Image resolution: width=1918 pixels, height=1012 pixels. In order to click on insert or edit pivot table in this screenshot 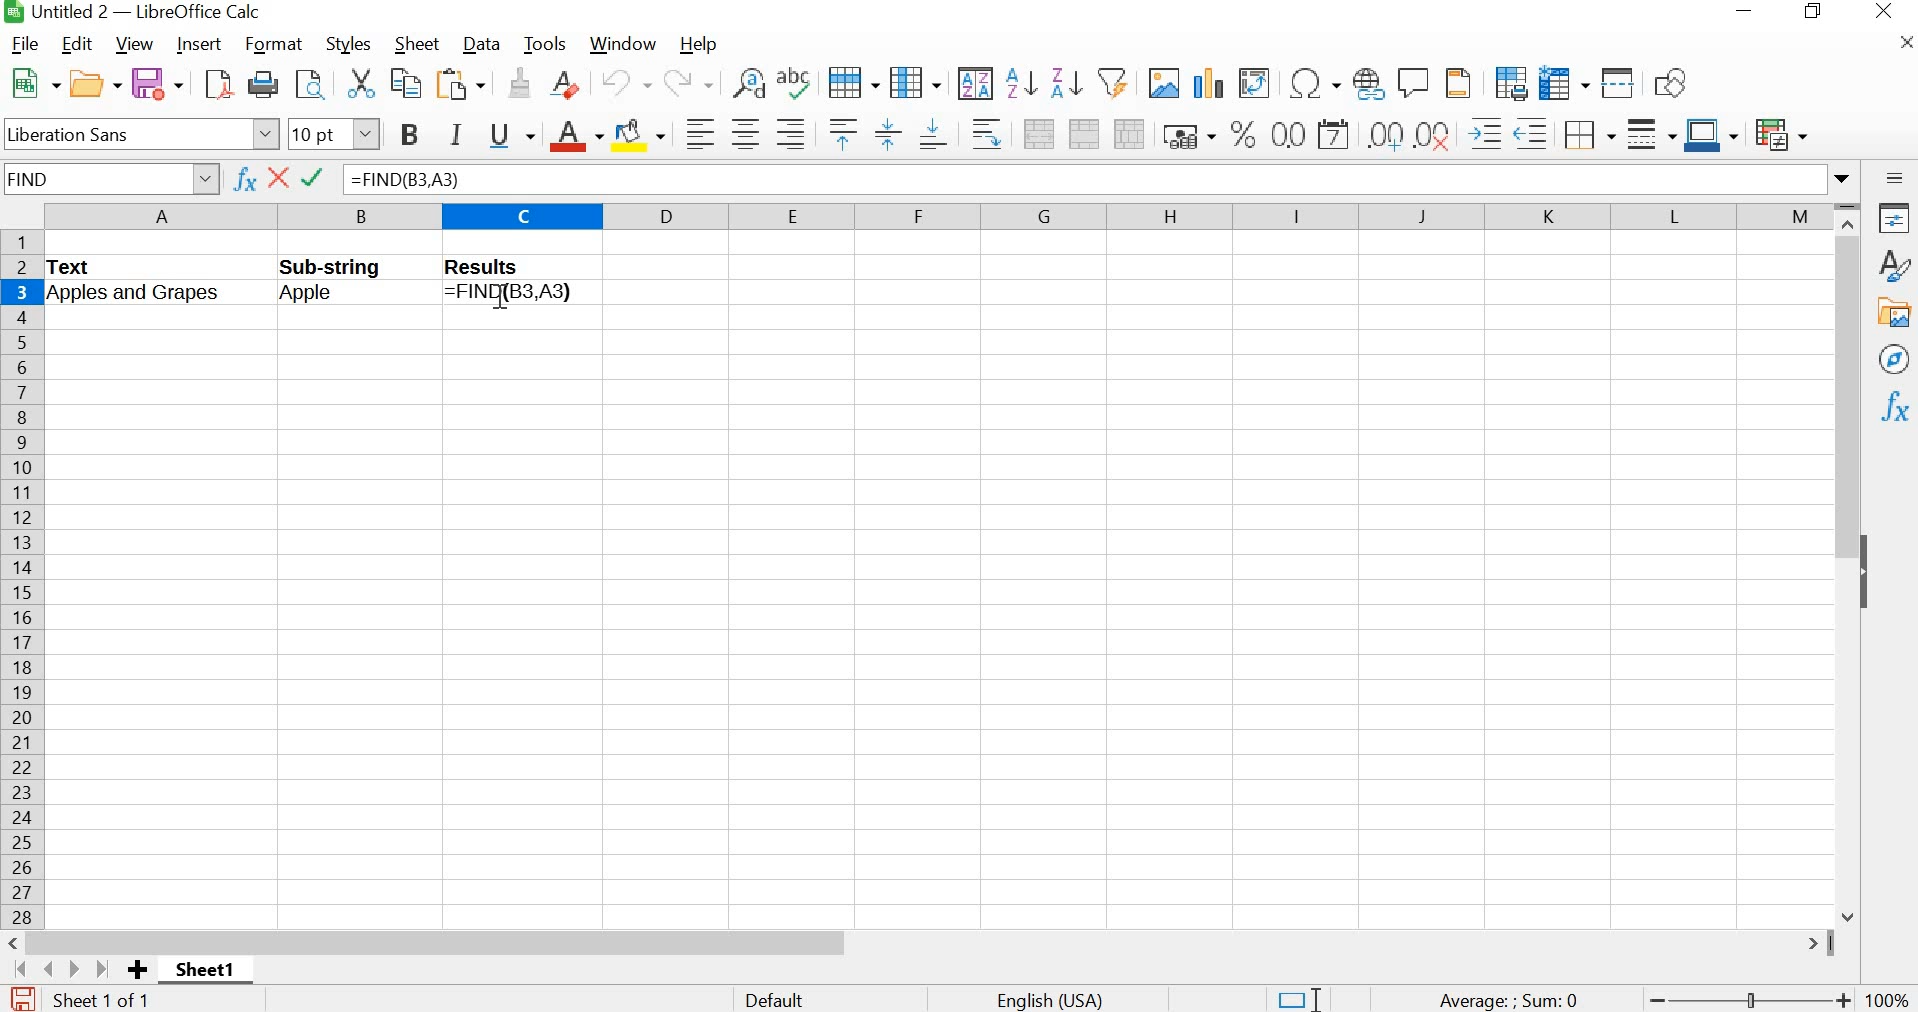, I will do `click(1257, 82)`.